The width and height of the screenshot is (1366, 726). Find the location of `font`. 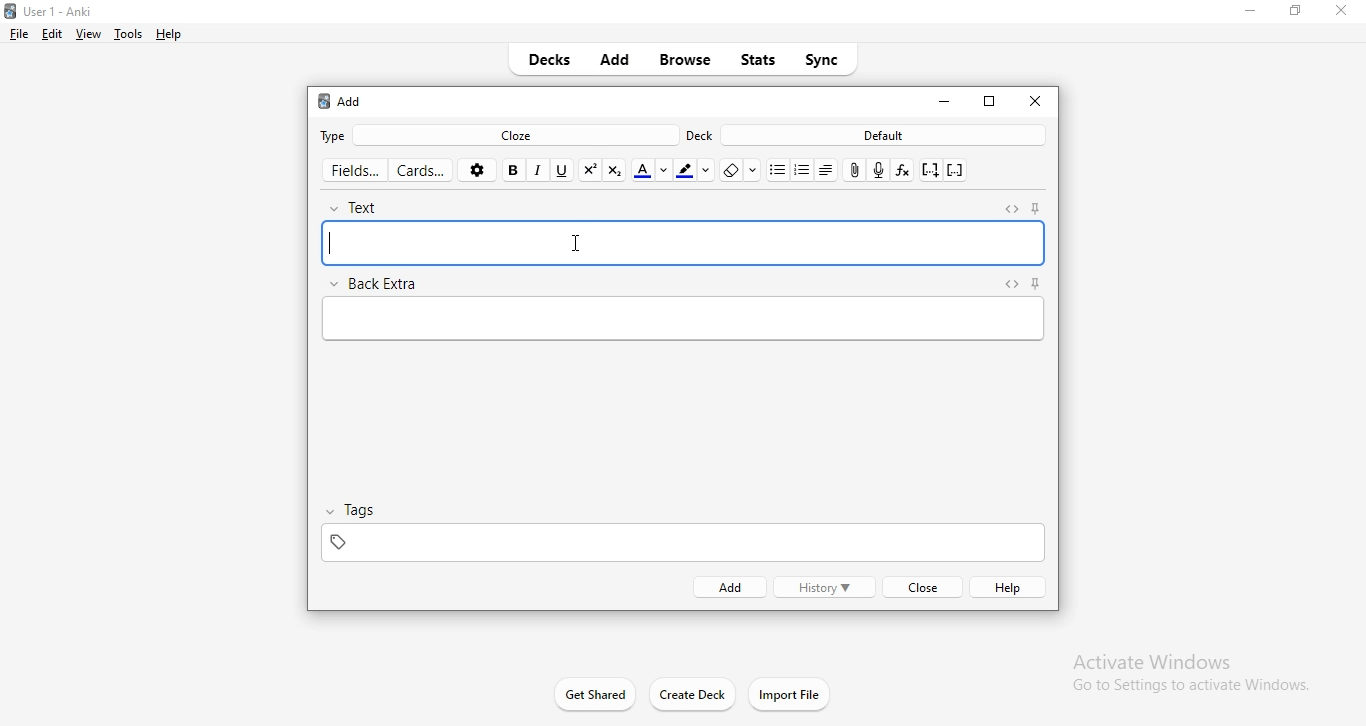

font is located at coordinates (651, 170).